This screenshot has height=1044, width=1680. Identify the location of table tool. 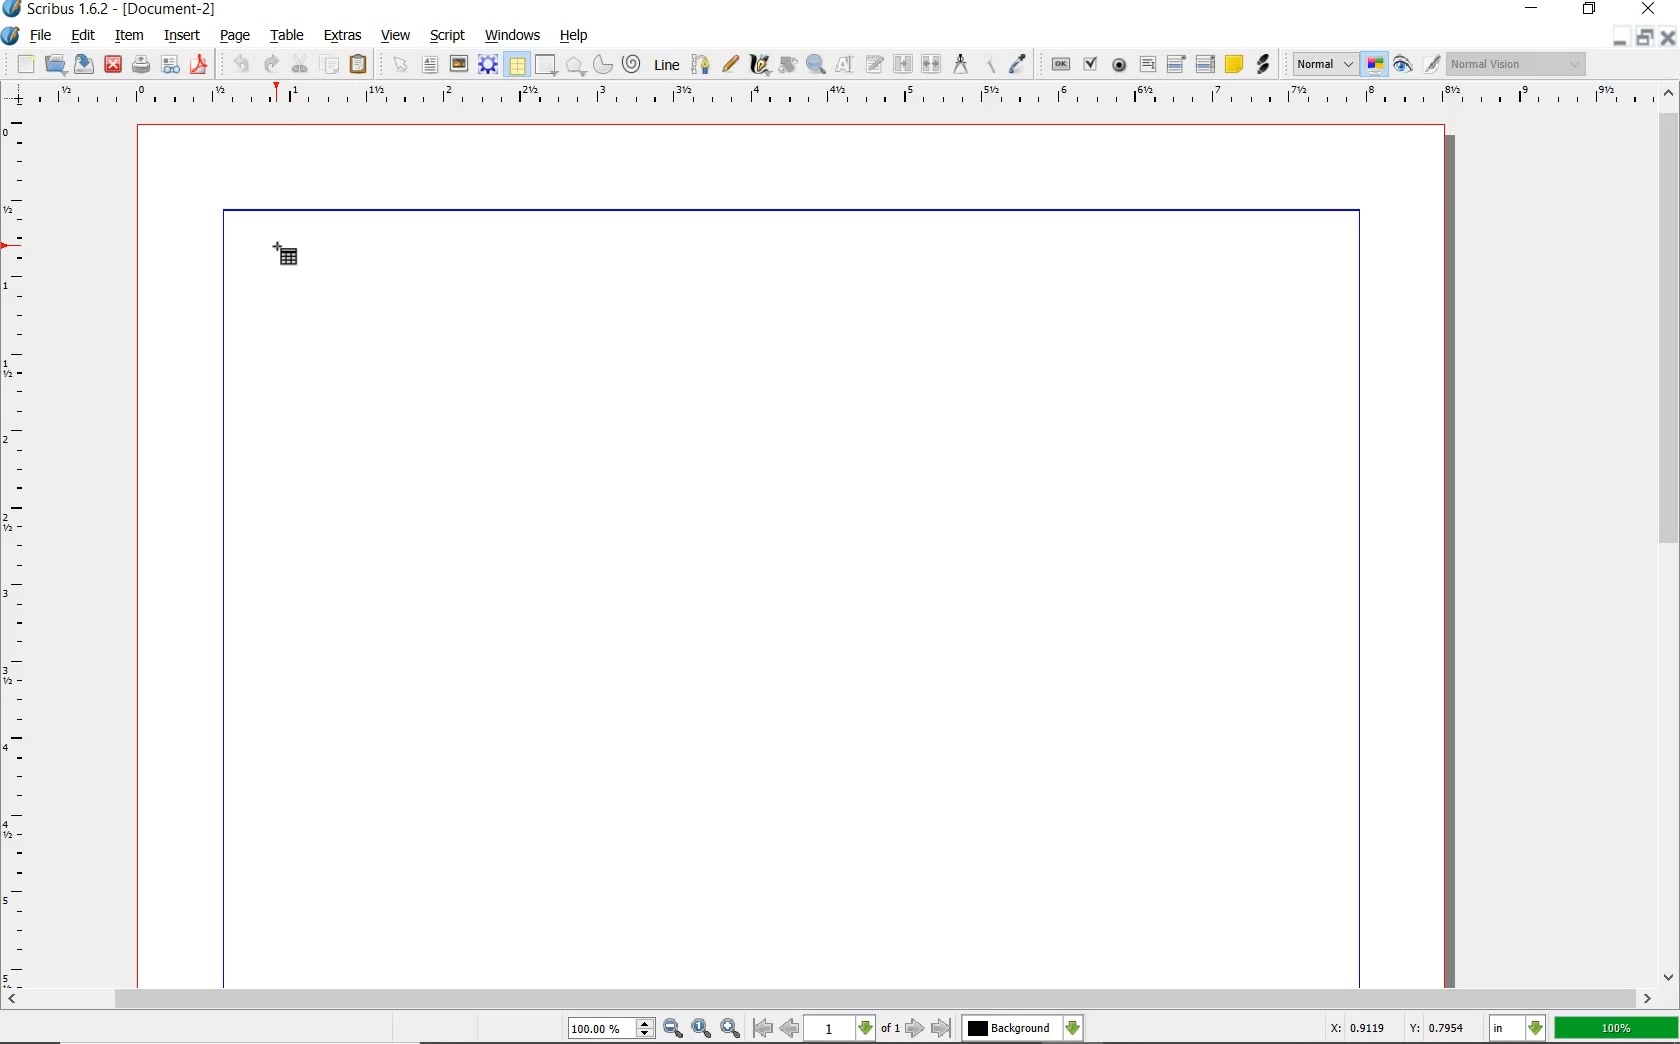
(287, 262).